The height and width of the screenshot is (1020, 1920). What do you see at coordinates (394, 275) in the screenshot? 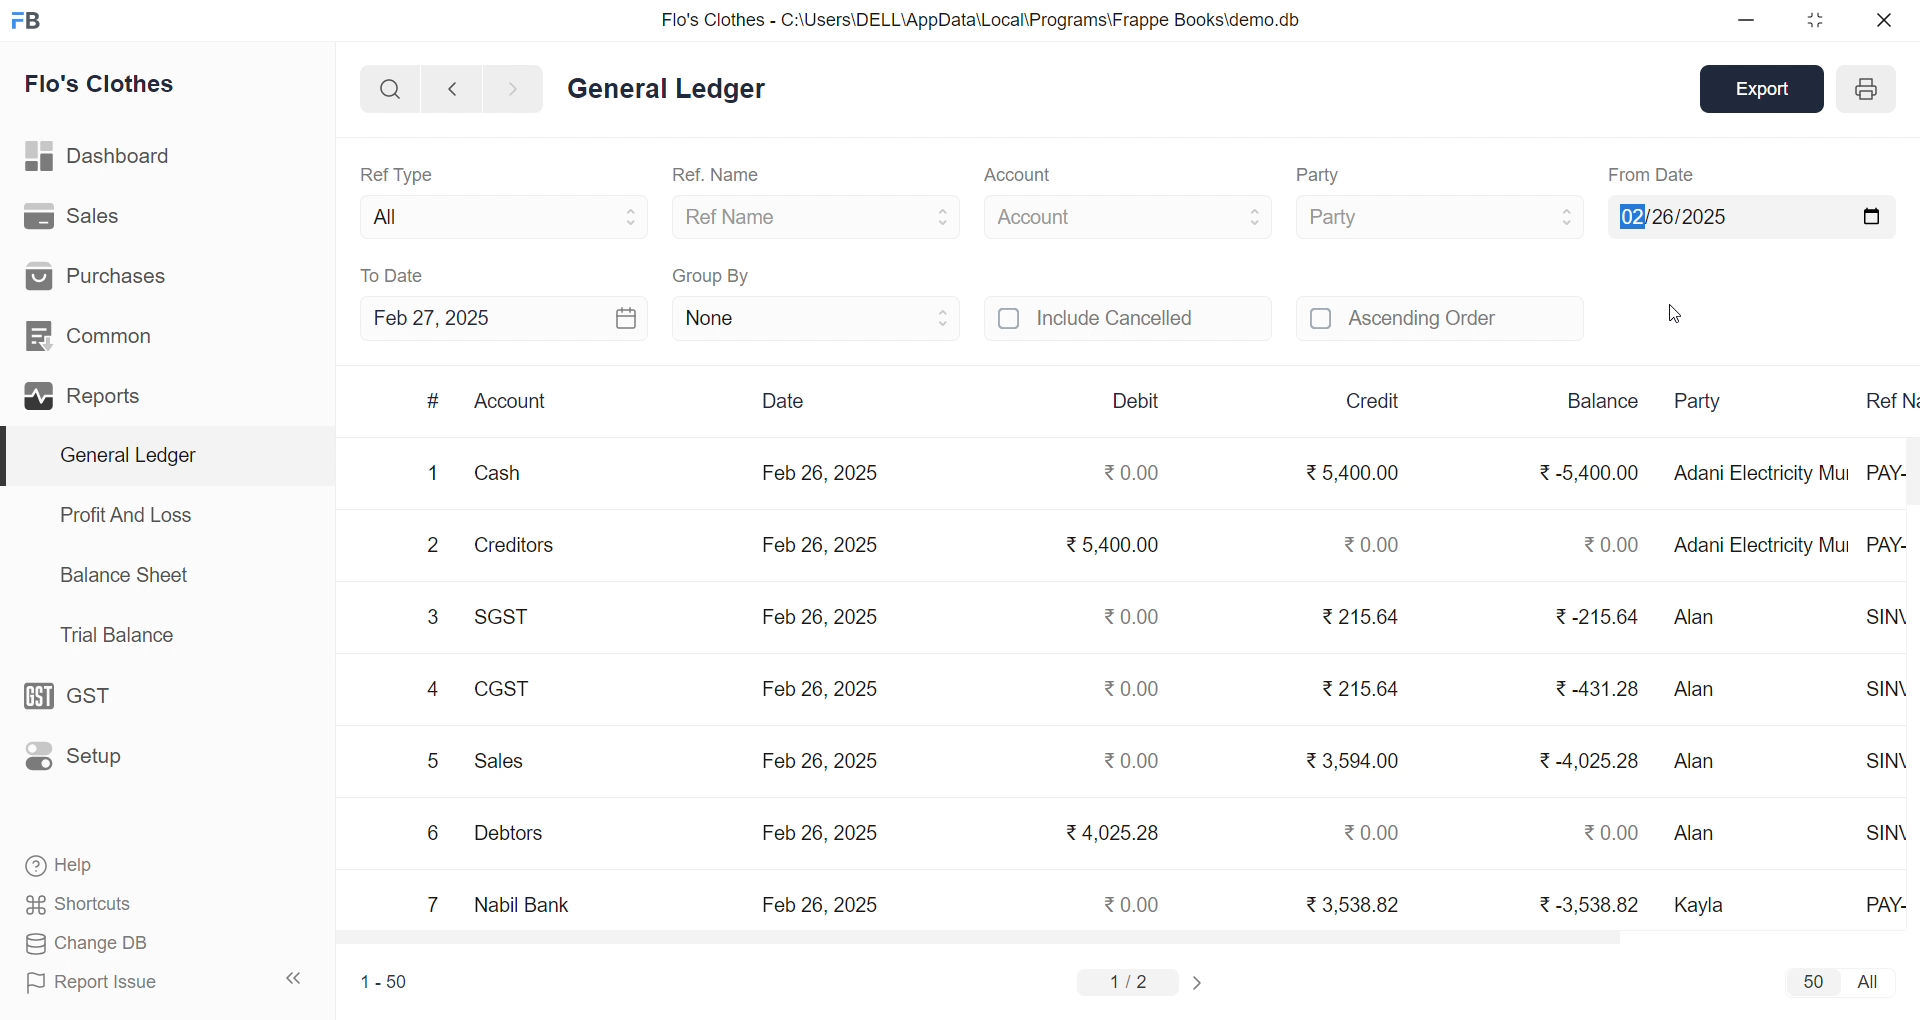
I see `To Date` at bounding box center [394, 275].